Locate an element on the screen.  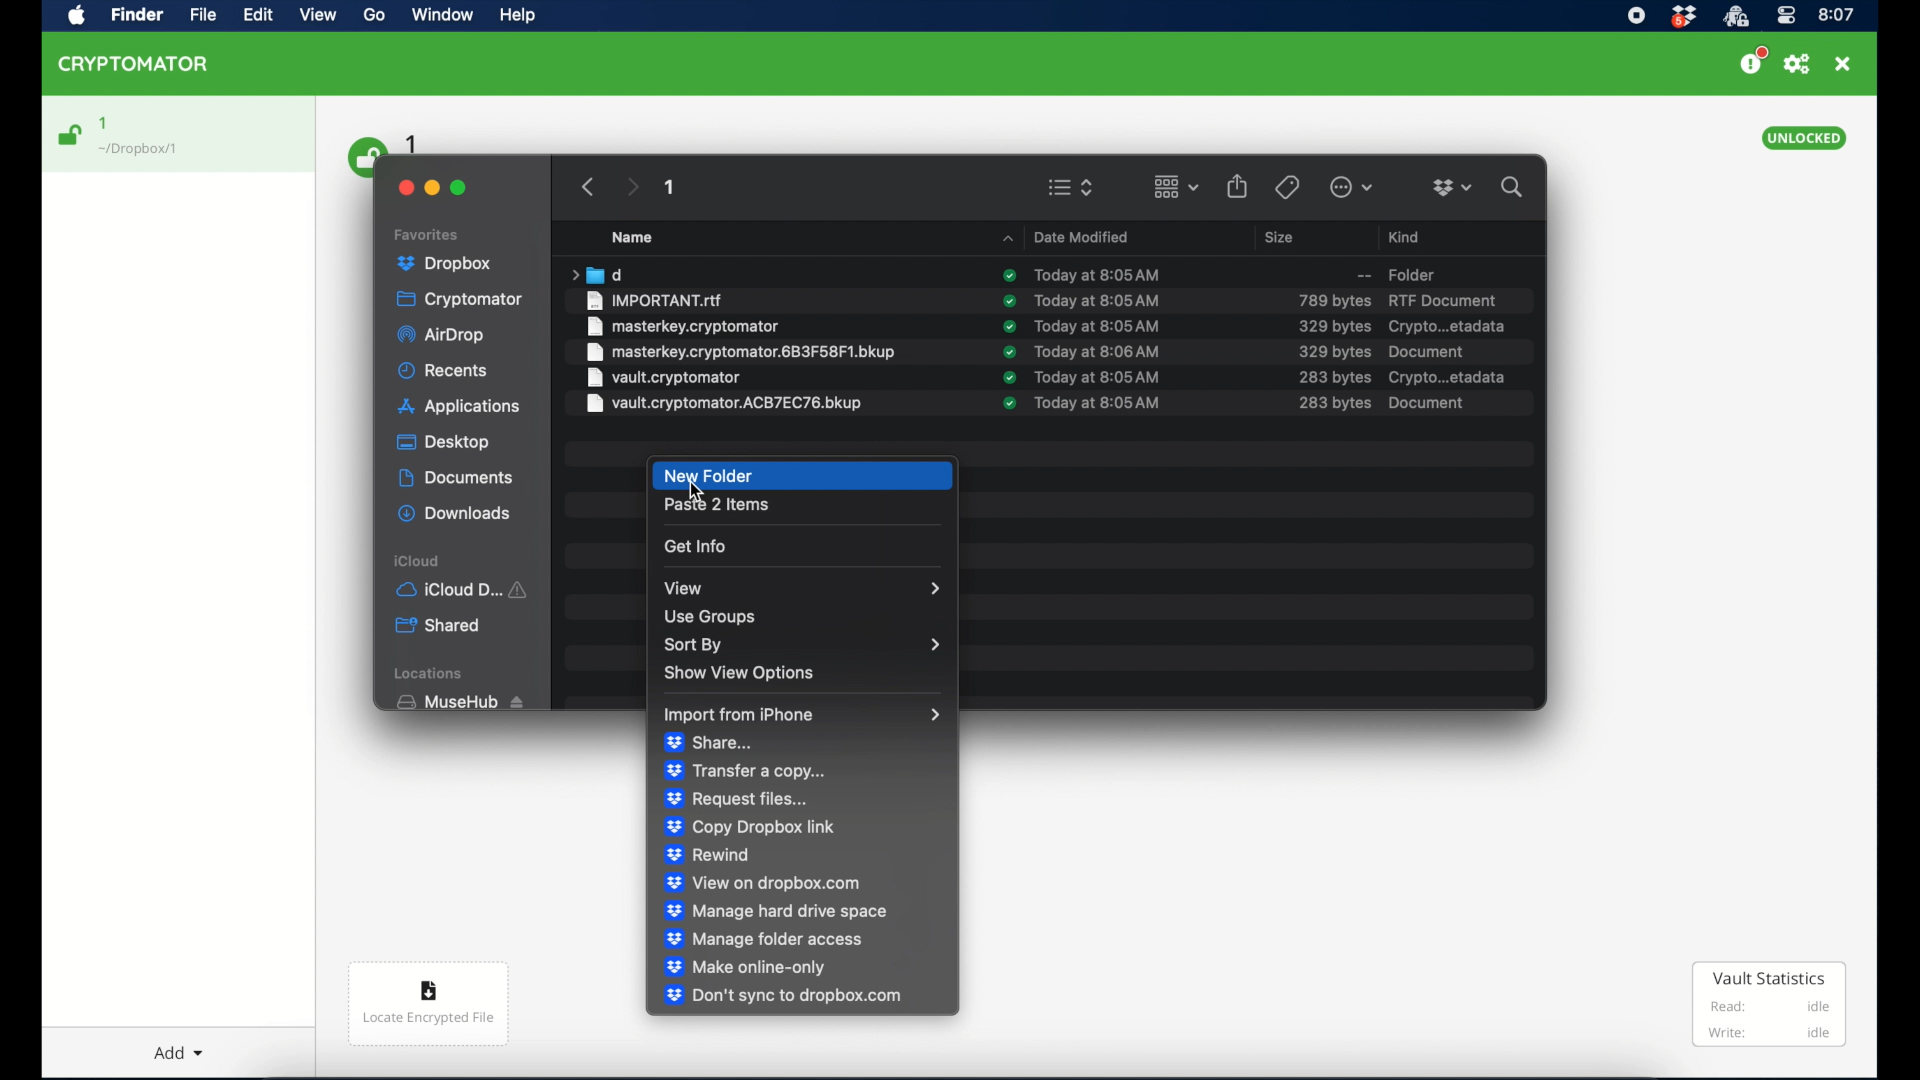
synced is located at coordinates (1008, 404).